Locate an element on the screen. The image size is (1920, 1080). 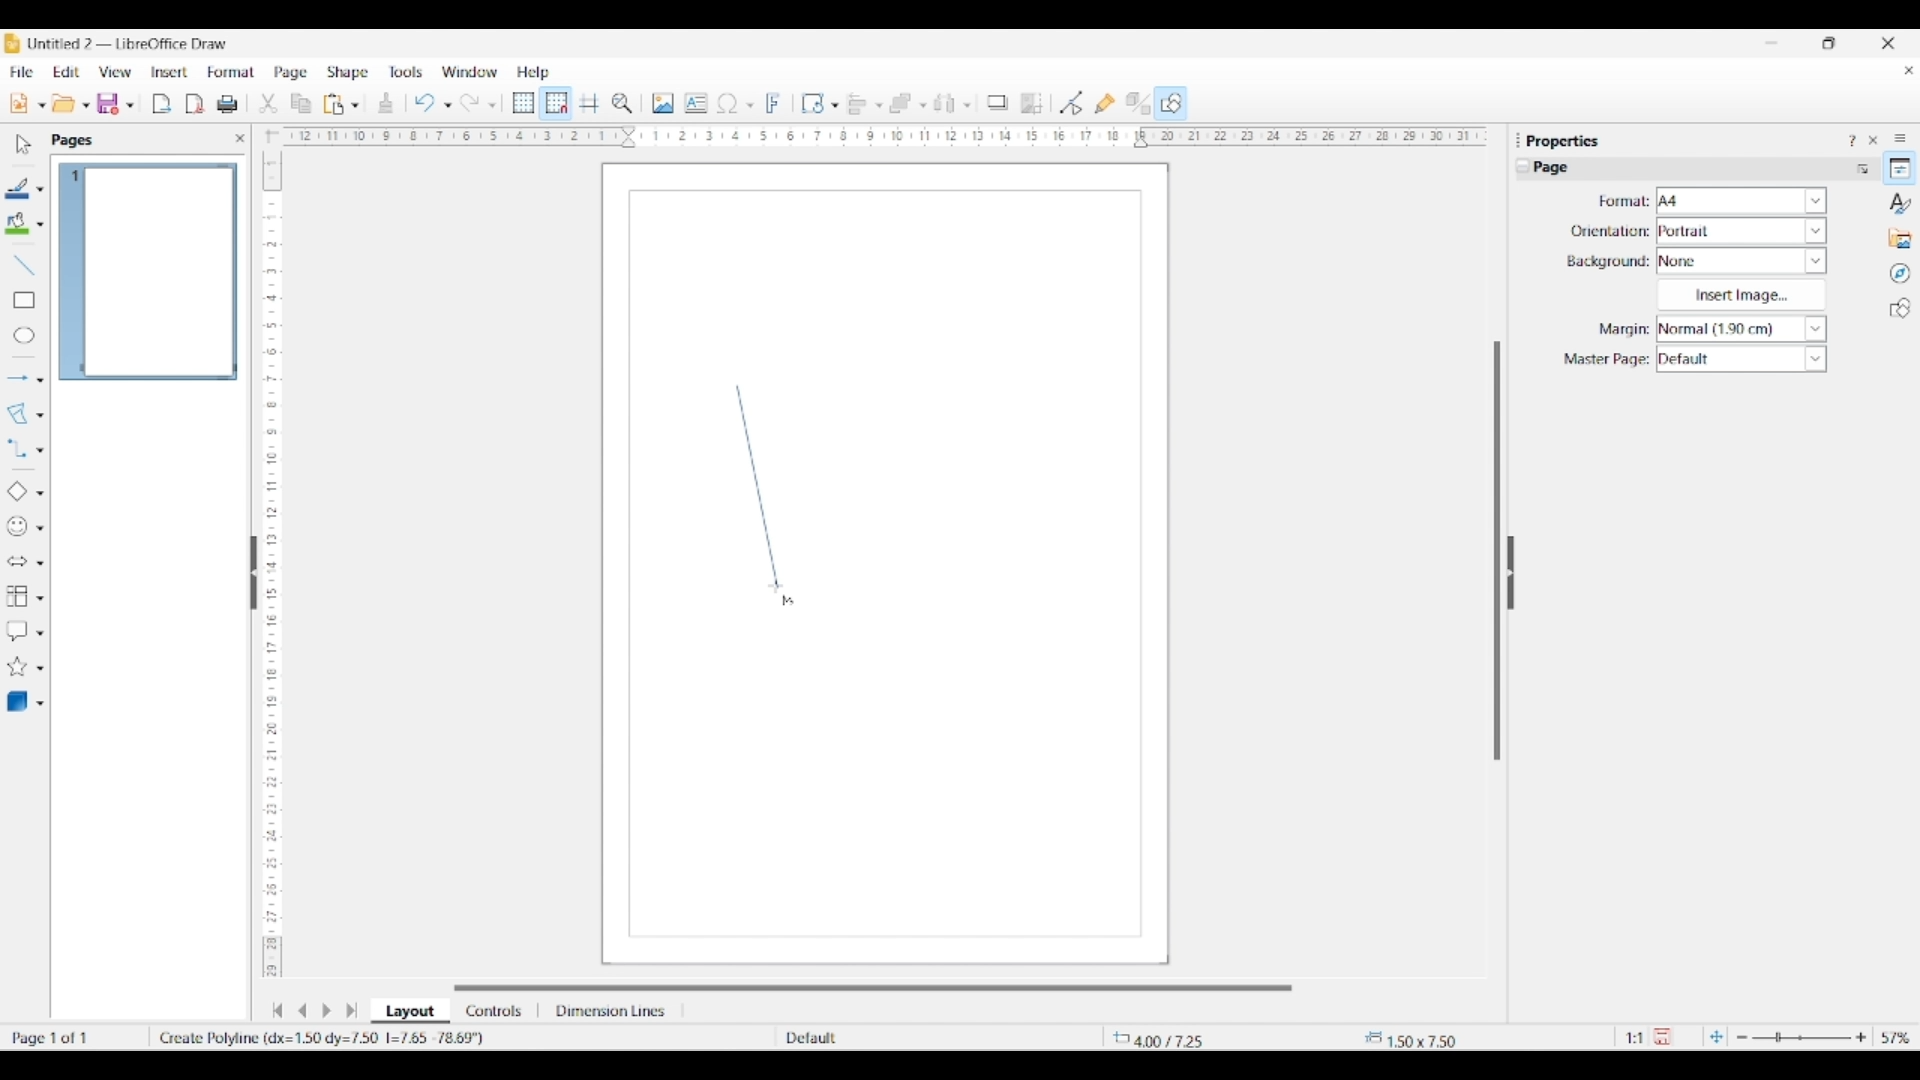
Horizontal slide bar is located at coordinates (873, 988).